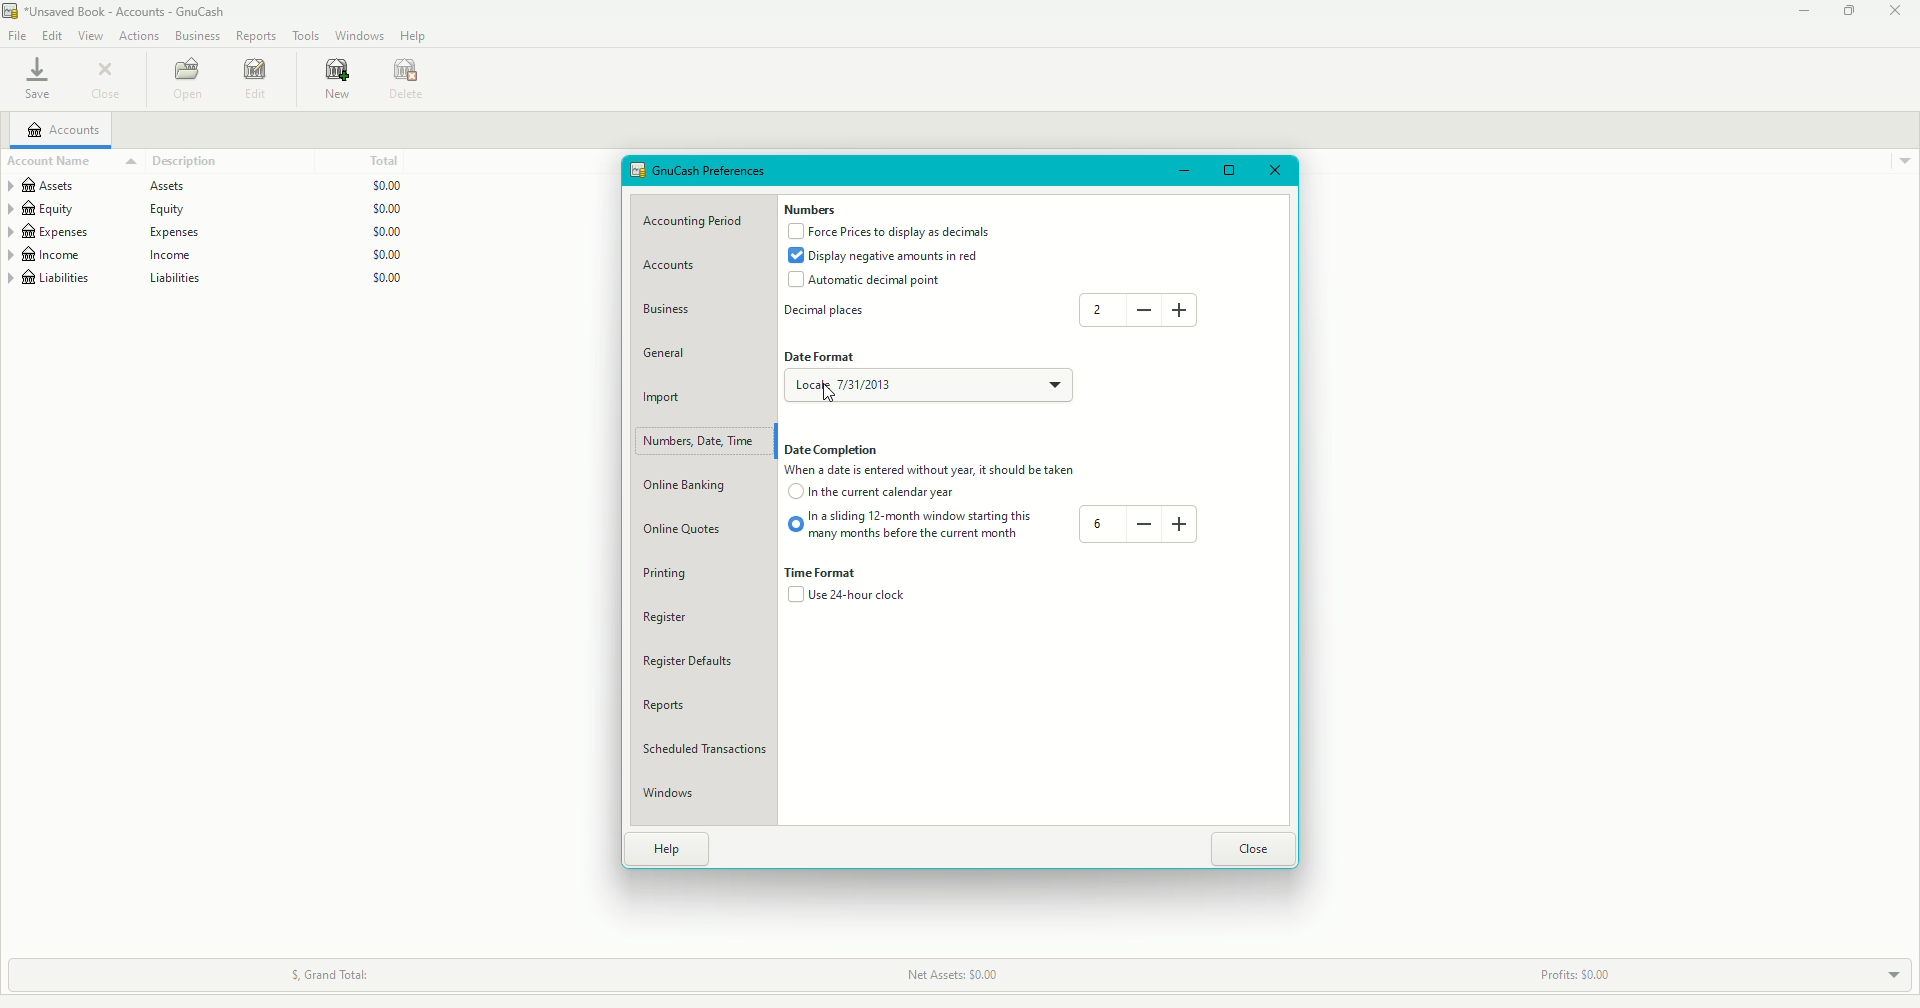 This screenshot has width=1920, height=1008. I want to click on GnuCash Properties, so click(710, 172).